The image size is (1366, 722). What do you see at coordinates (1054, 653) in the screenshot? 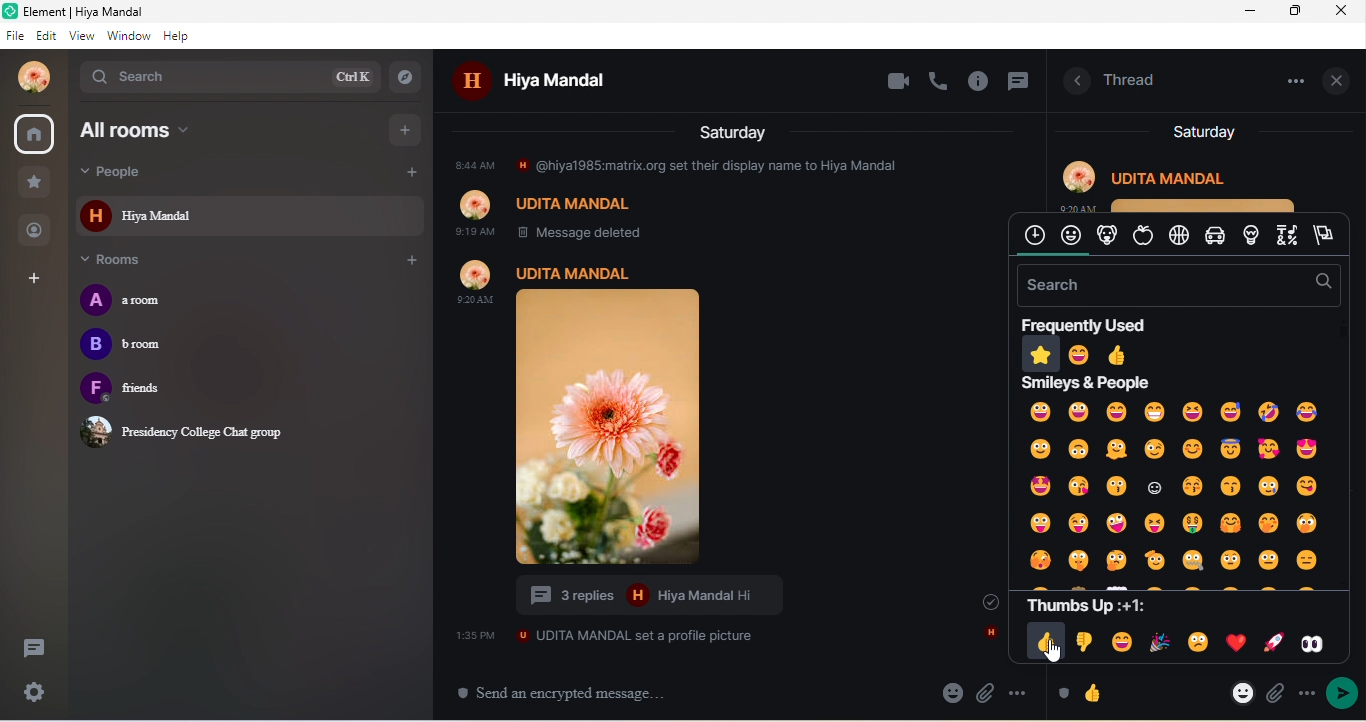
I see `cursor movement` at bounding box center [1054, 653].